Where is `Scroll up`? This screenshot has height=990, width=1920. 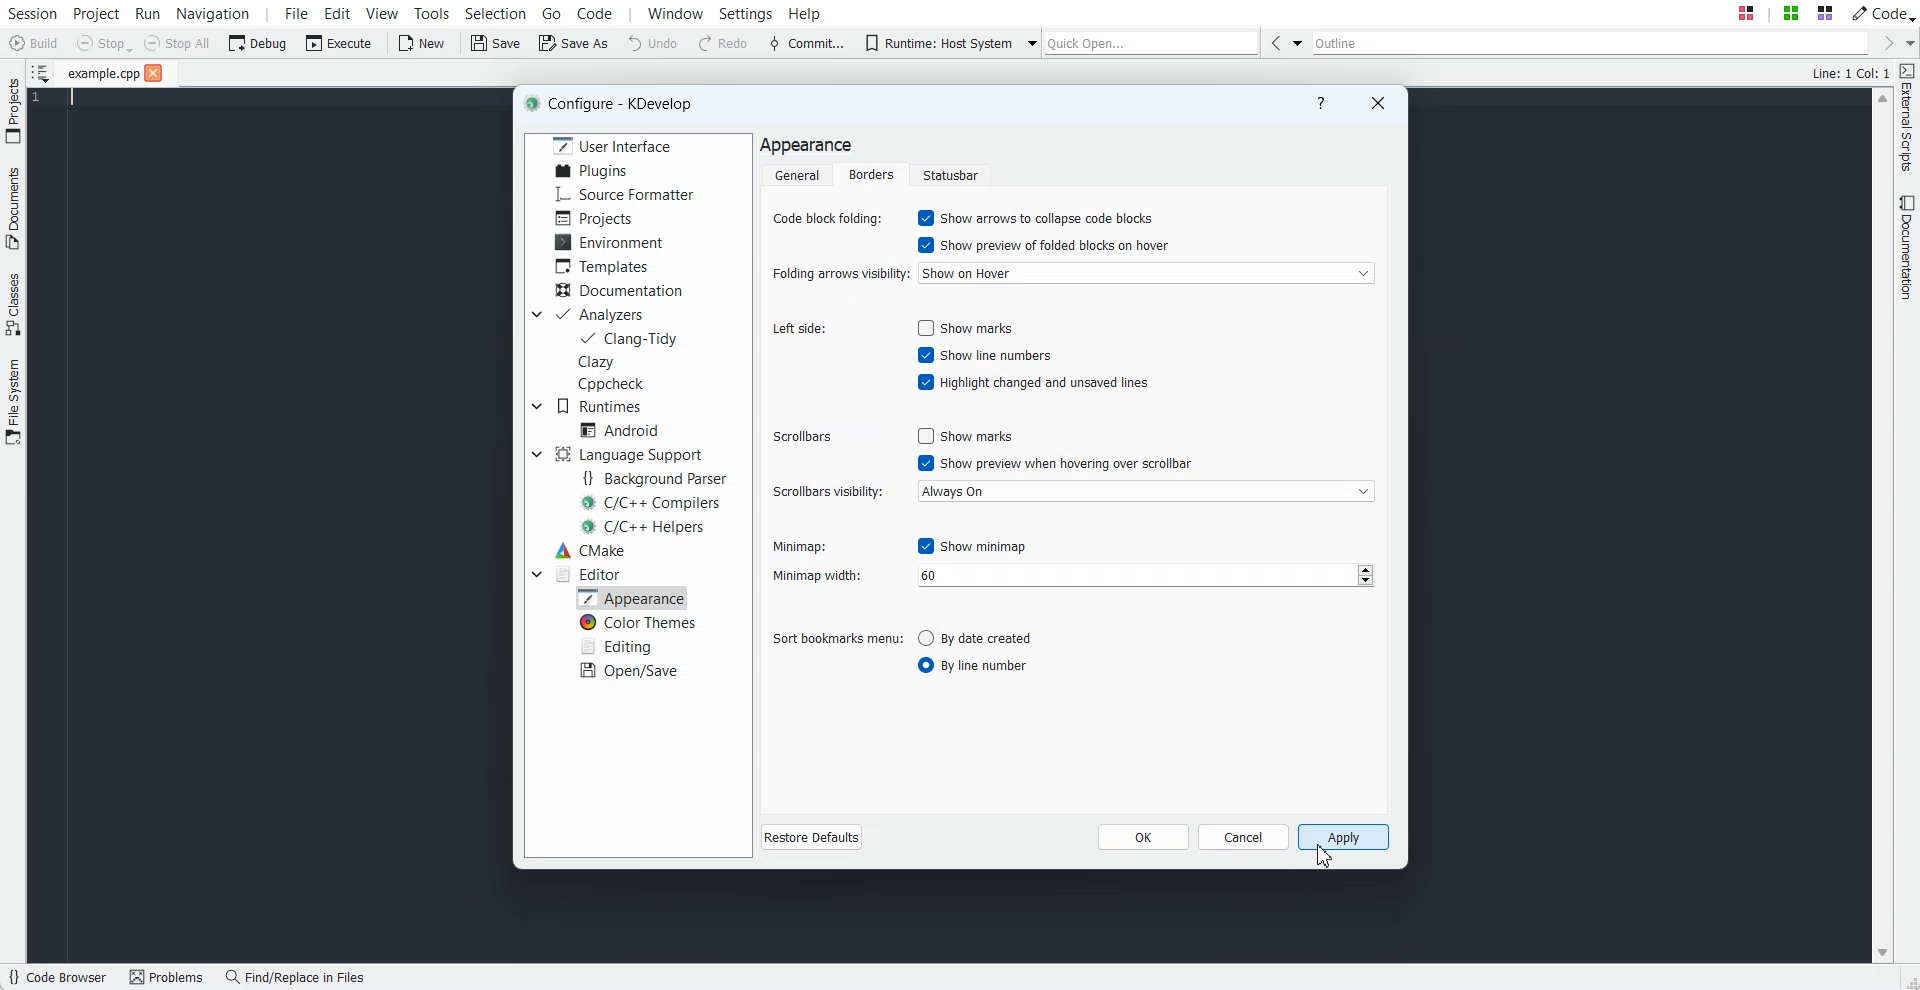
Scroll up is located at coordinates (1882, 99).